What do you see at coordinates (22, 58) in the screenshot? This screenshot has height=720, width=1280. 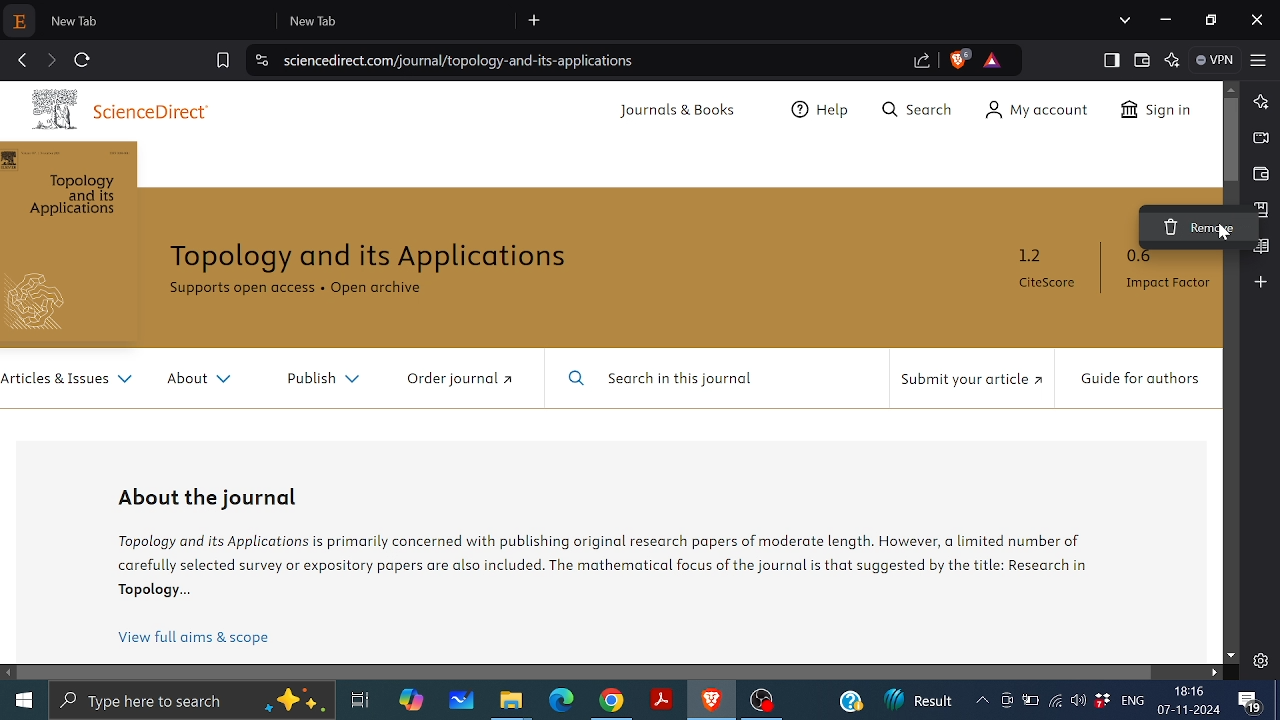 I see `Go back` at bounding box center [22, 58].